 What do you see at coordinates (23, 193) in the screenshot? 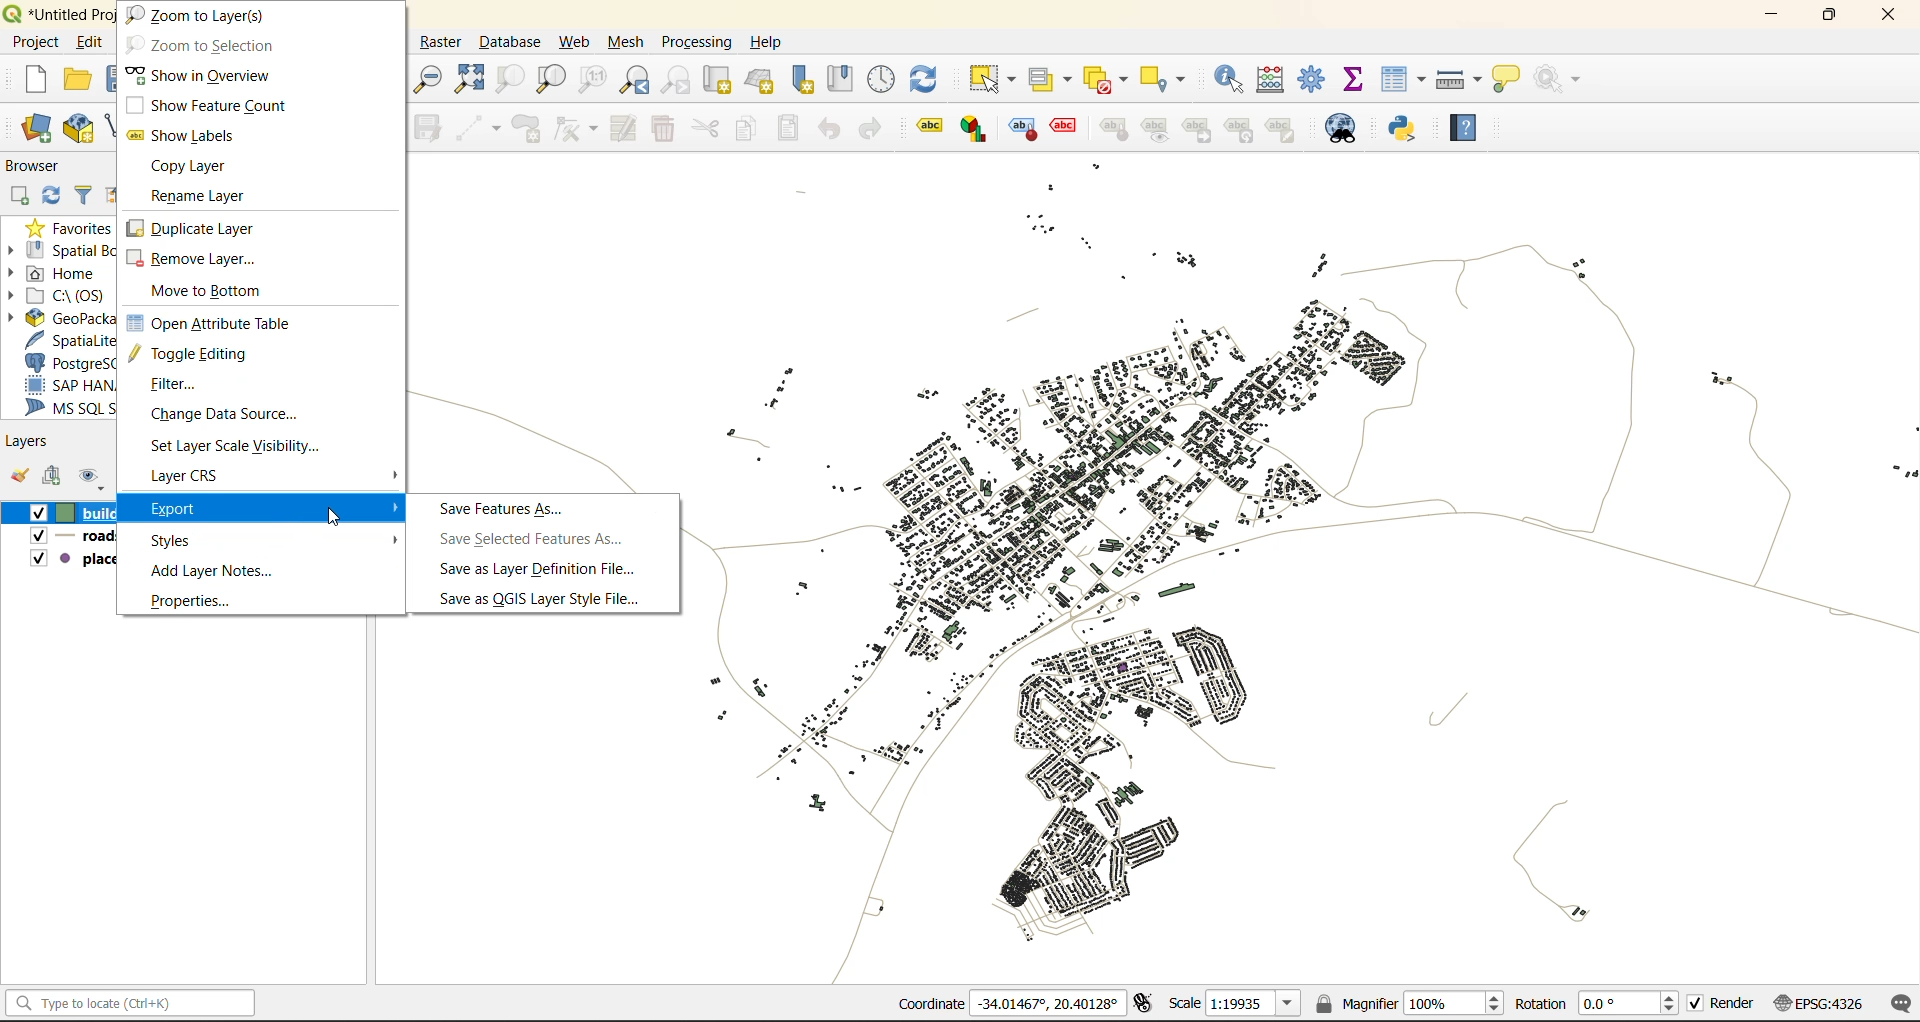
I see `add` at bounding box center [23, 193].